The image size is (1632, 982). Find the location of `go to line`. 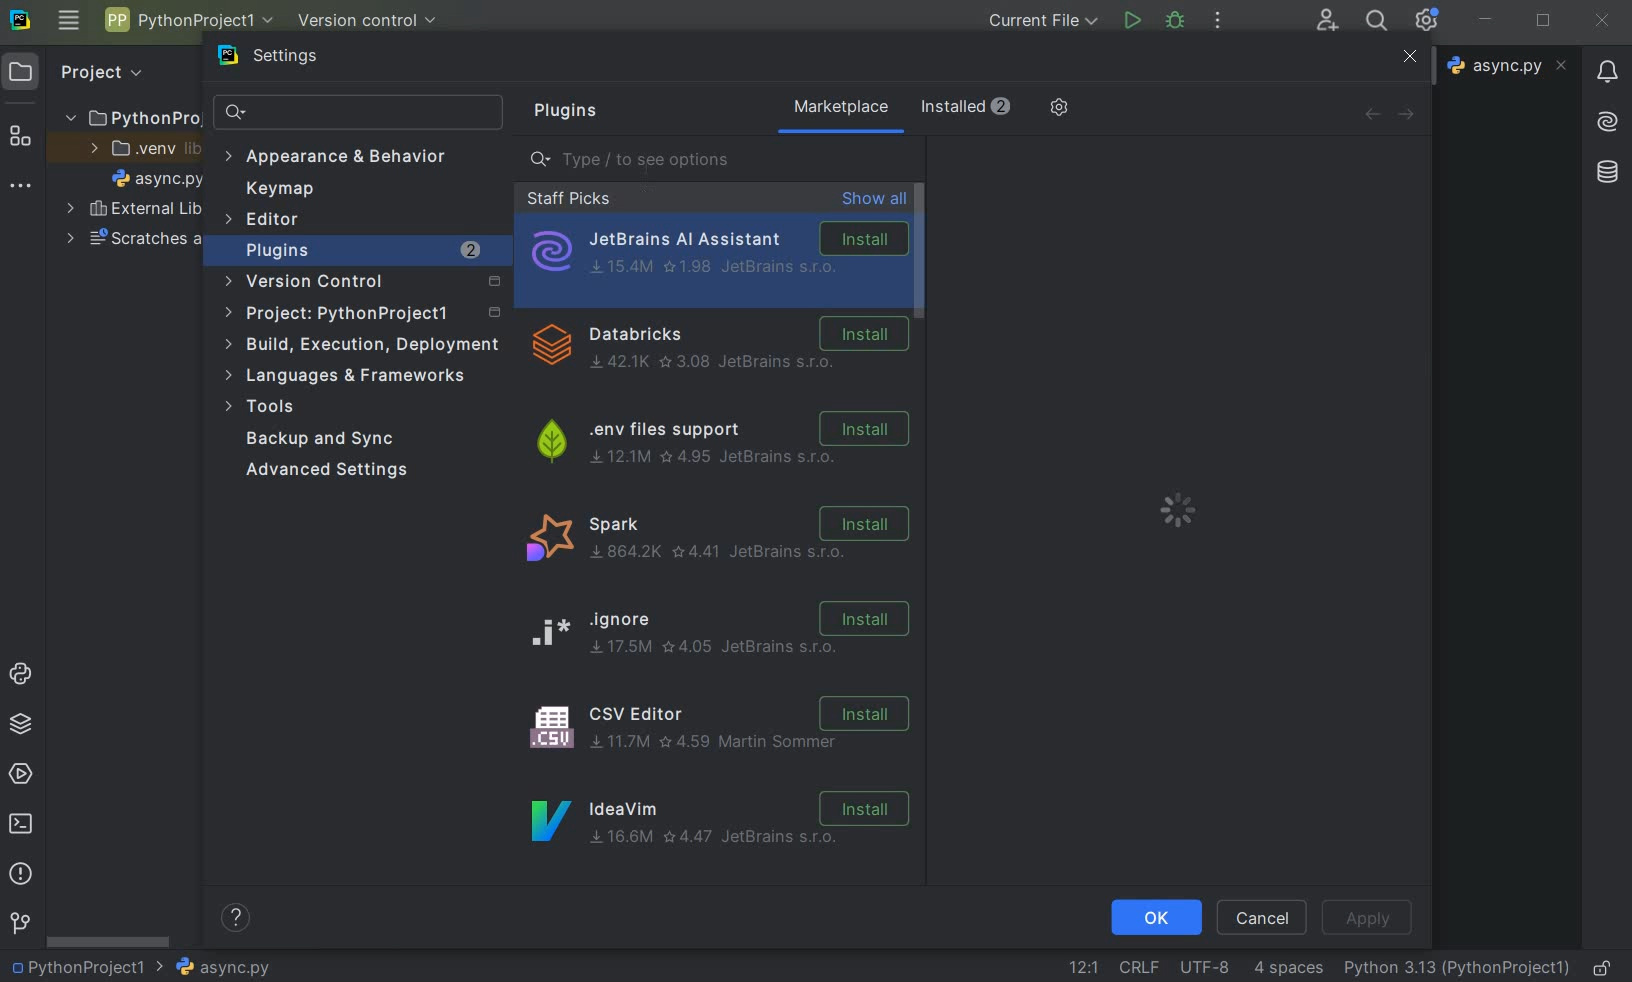

go to line is located at coordinates (1084, 965).